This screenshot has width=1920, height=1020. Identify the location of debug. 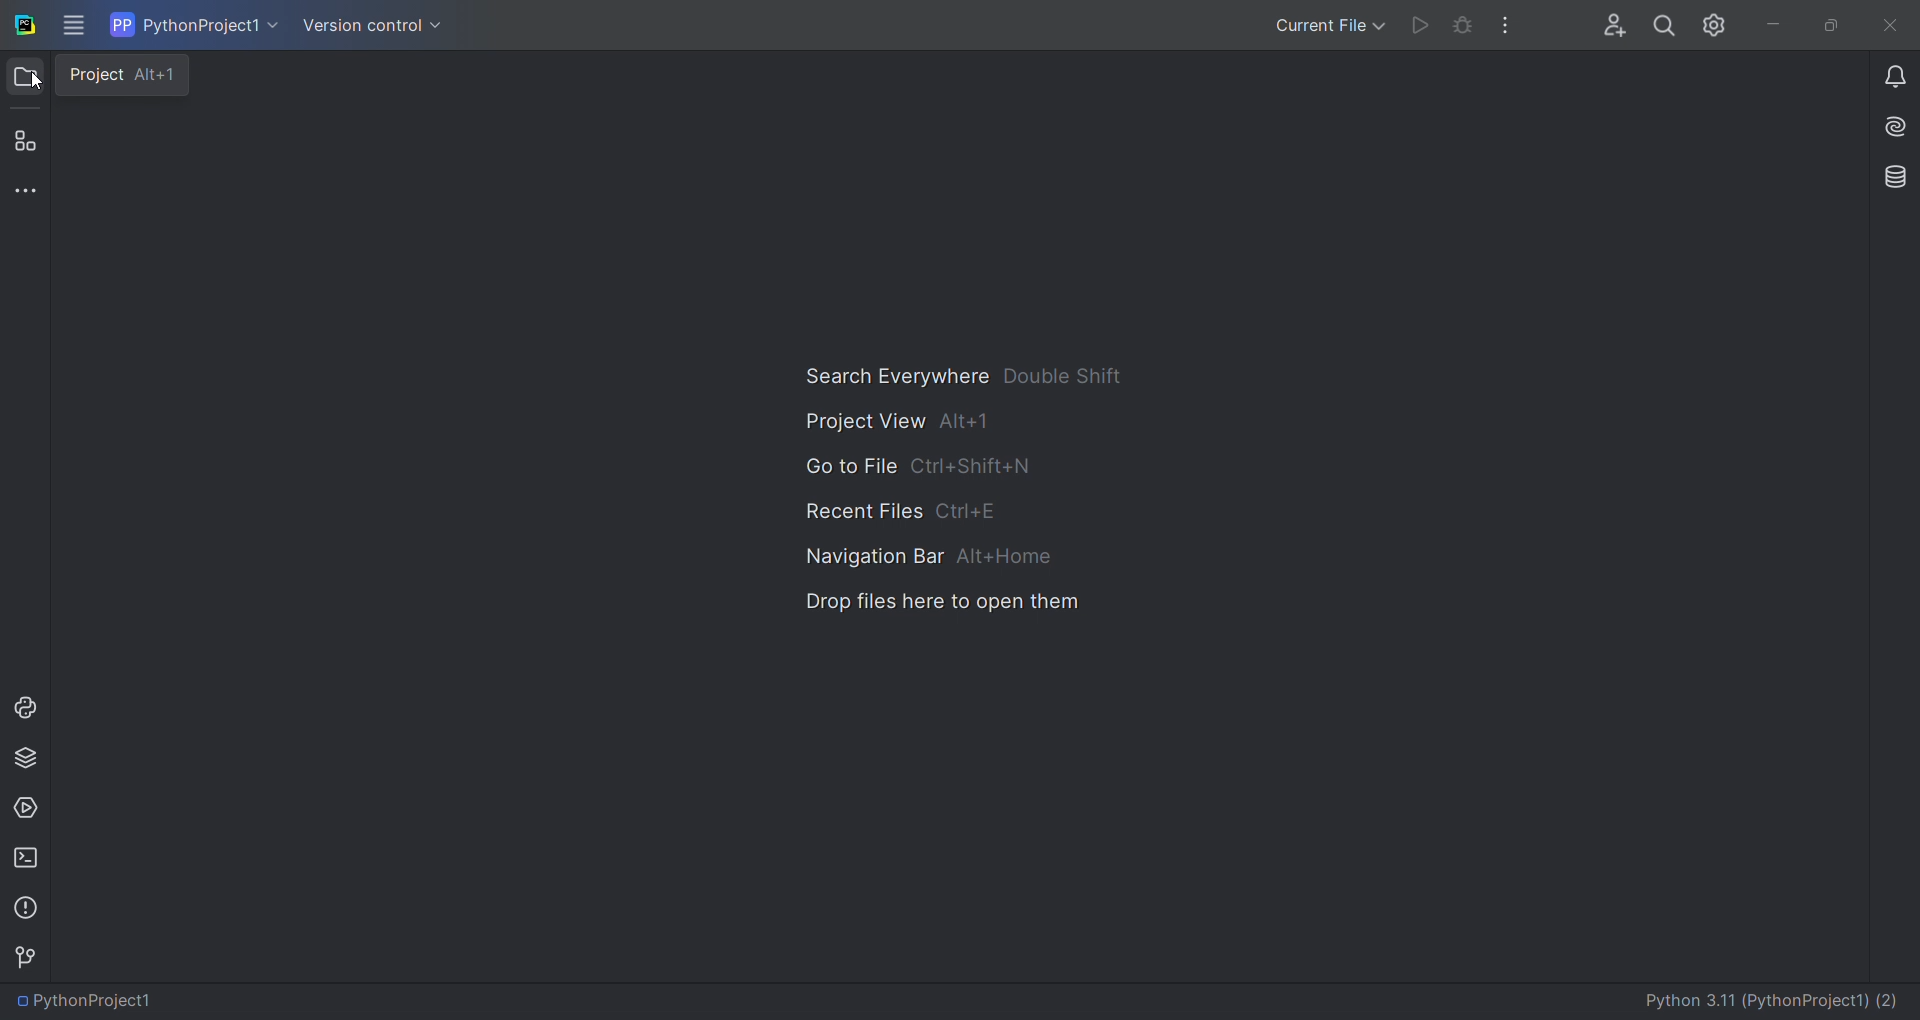
(1463, 24).